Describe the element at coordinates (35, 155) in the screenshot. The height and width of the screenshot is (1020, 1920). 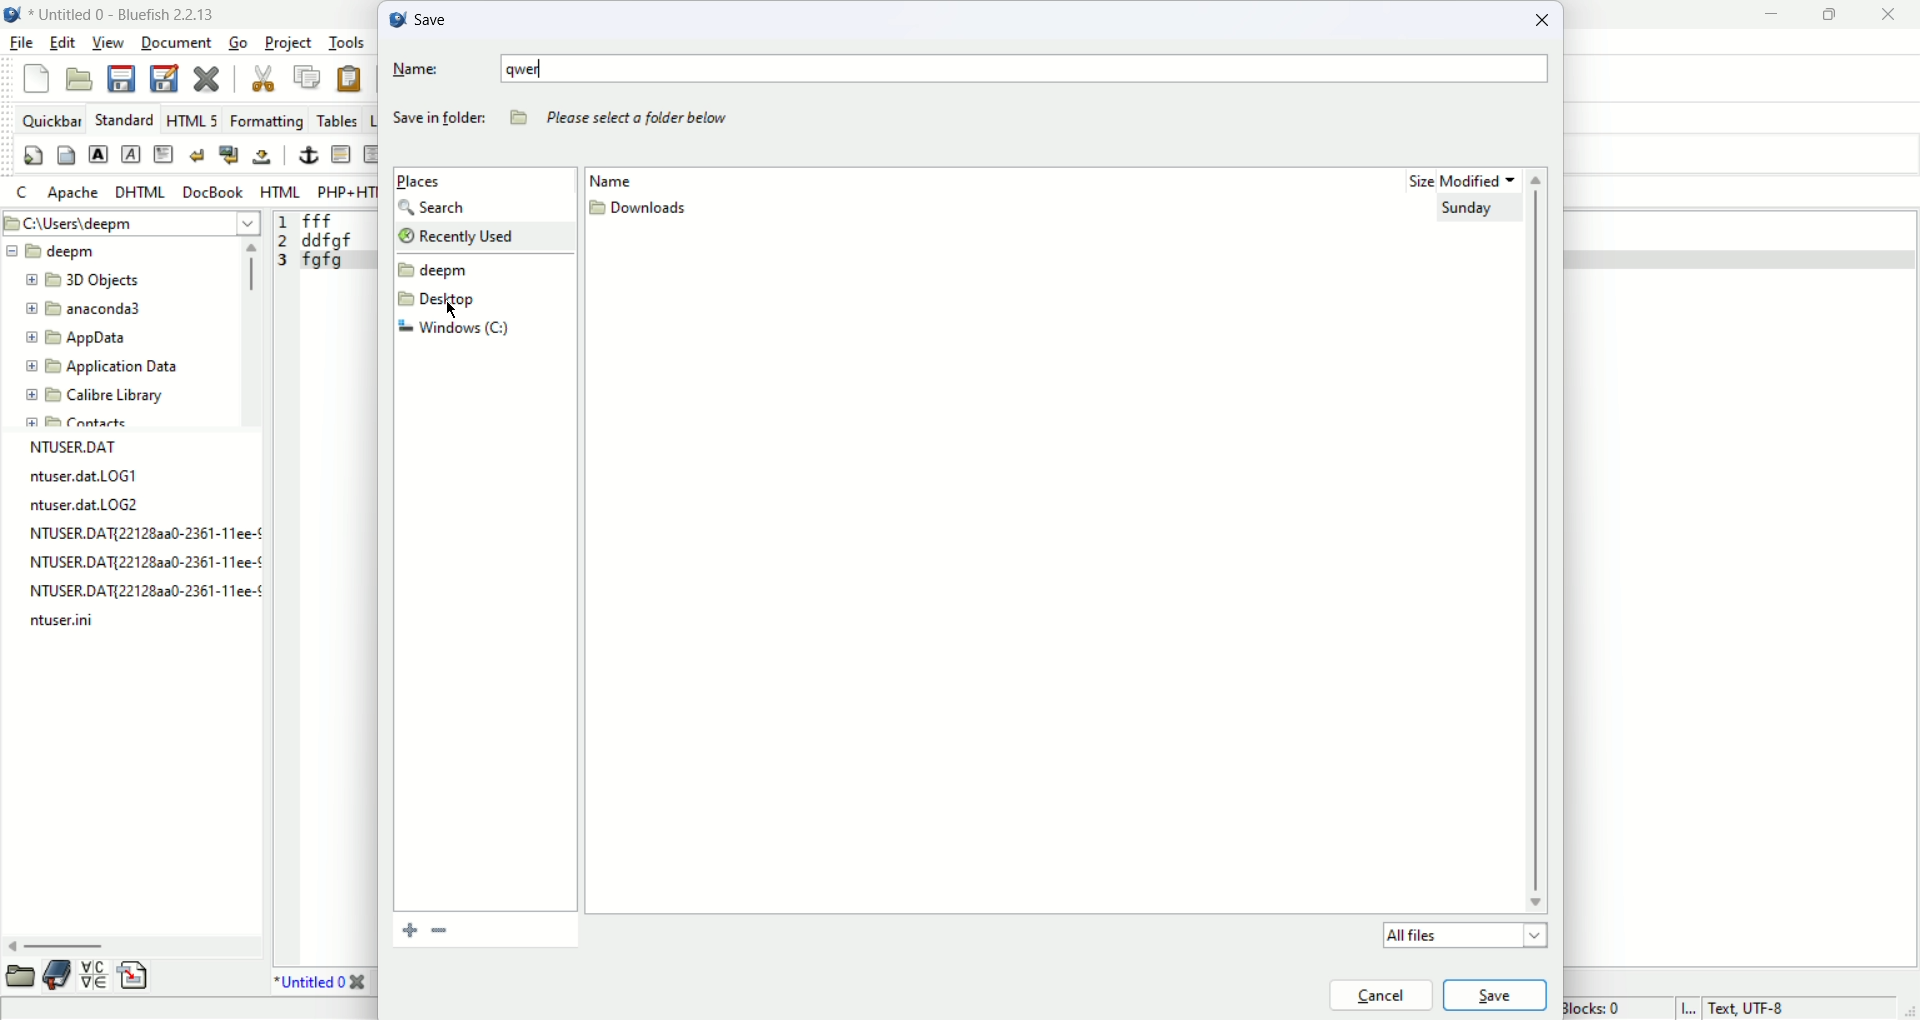
I see `quickstart` at that location.